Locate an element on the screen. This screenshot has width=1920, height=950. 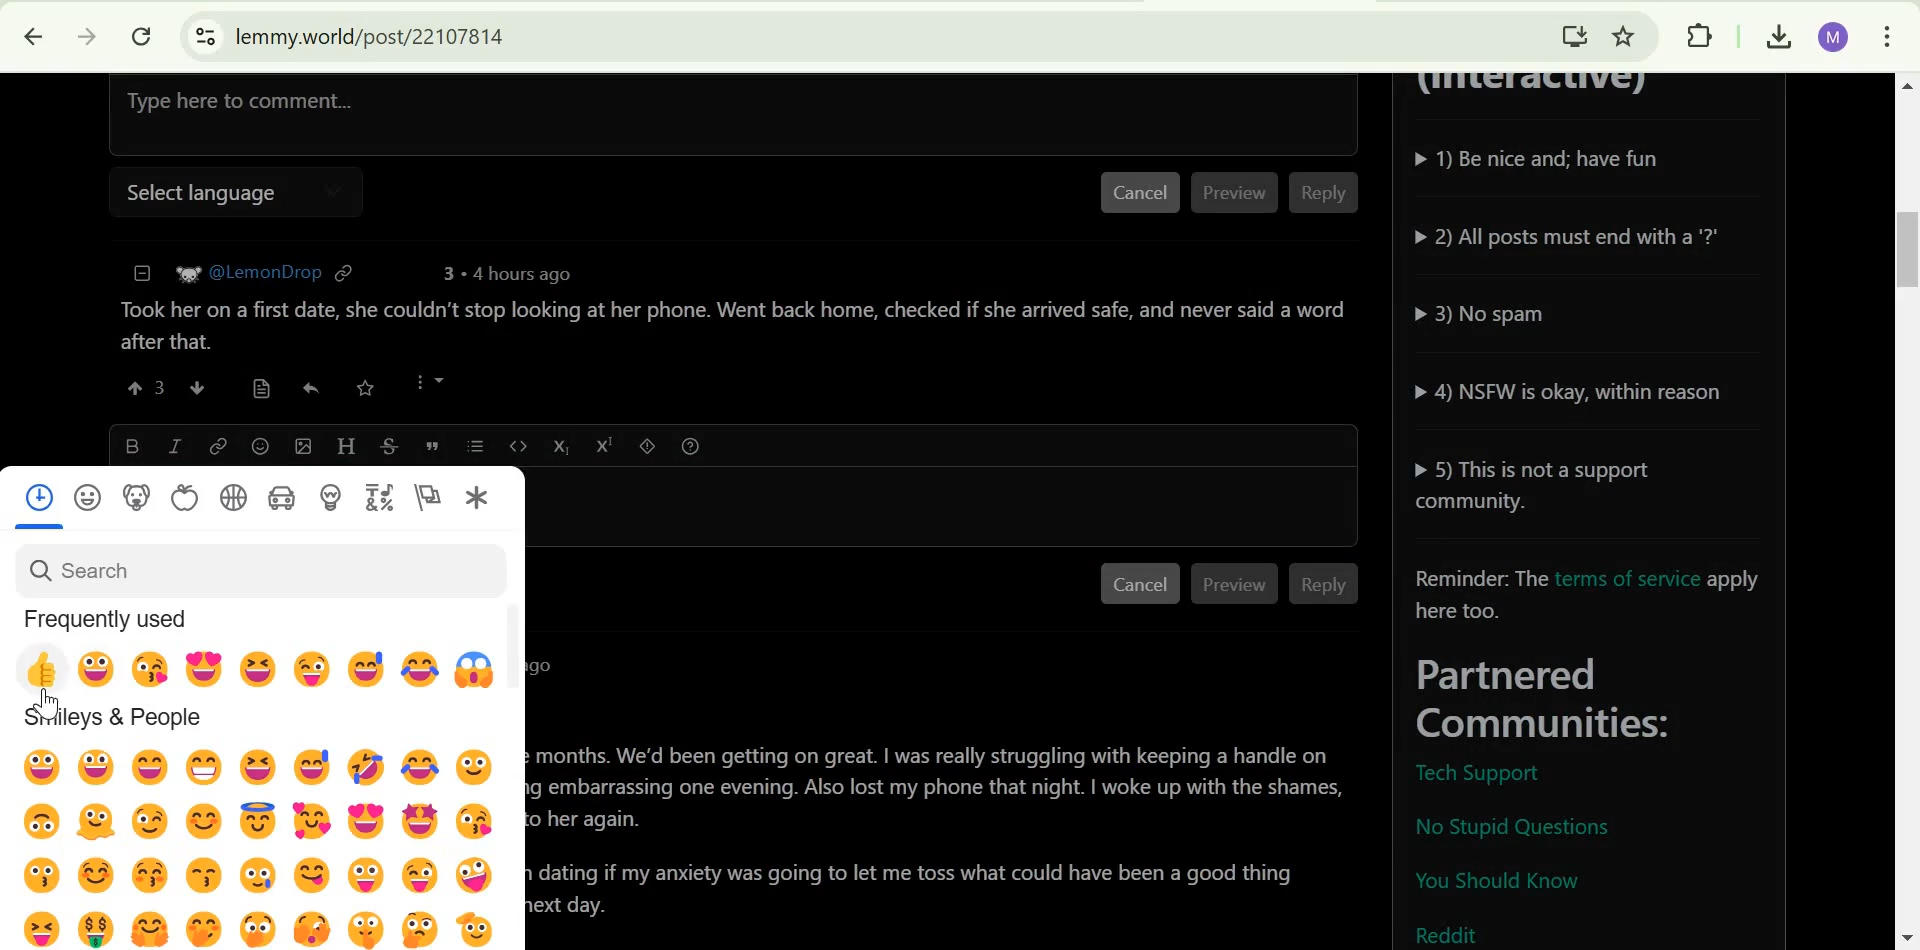
Emoji is located at coordinates (261, 447).